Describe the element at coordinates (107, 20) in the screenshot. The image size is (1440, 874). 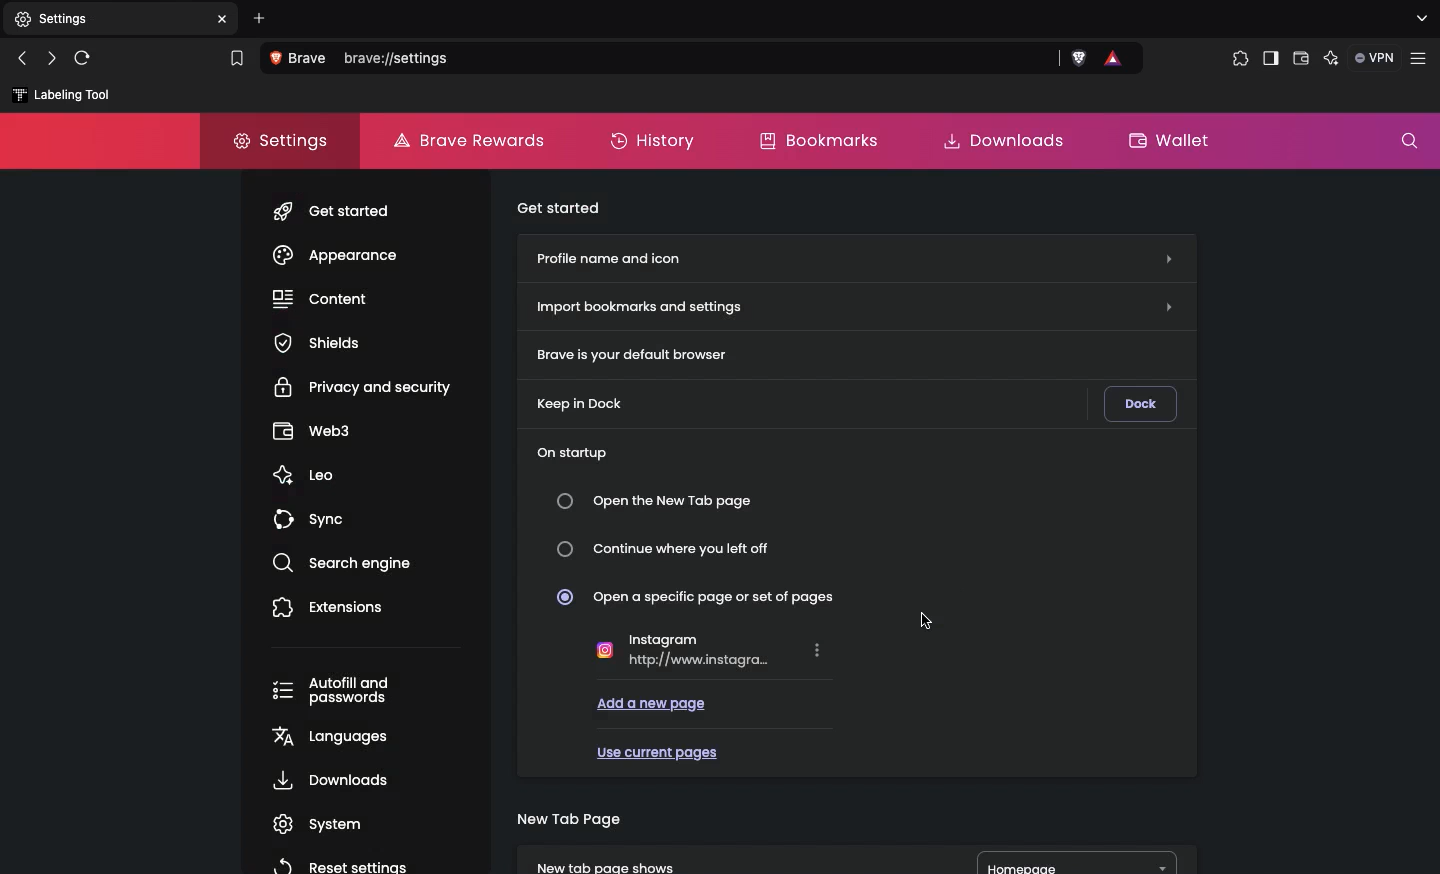
I see `Settings` at that location.